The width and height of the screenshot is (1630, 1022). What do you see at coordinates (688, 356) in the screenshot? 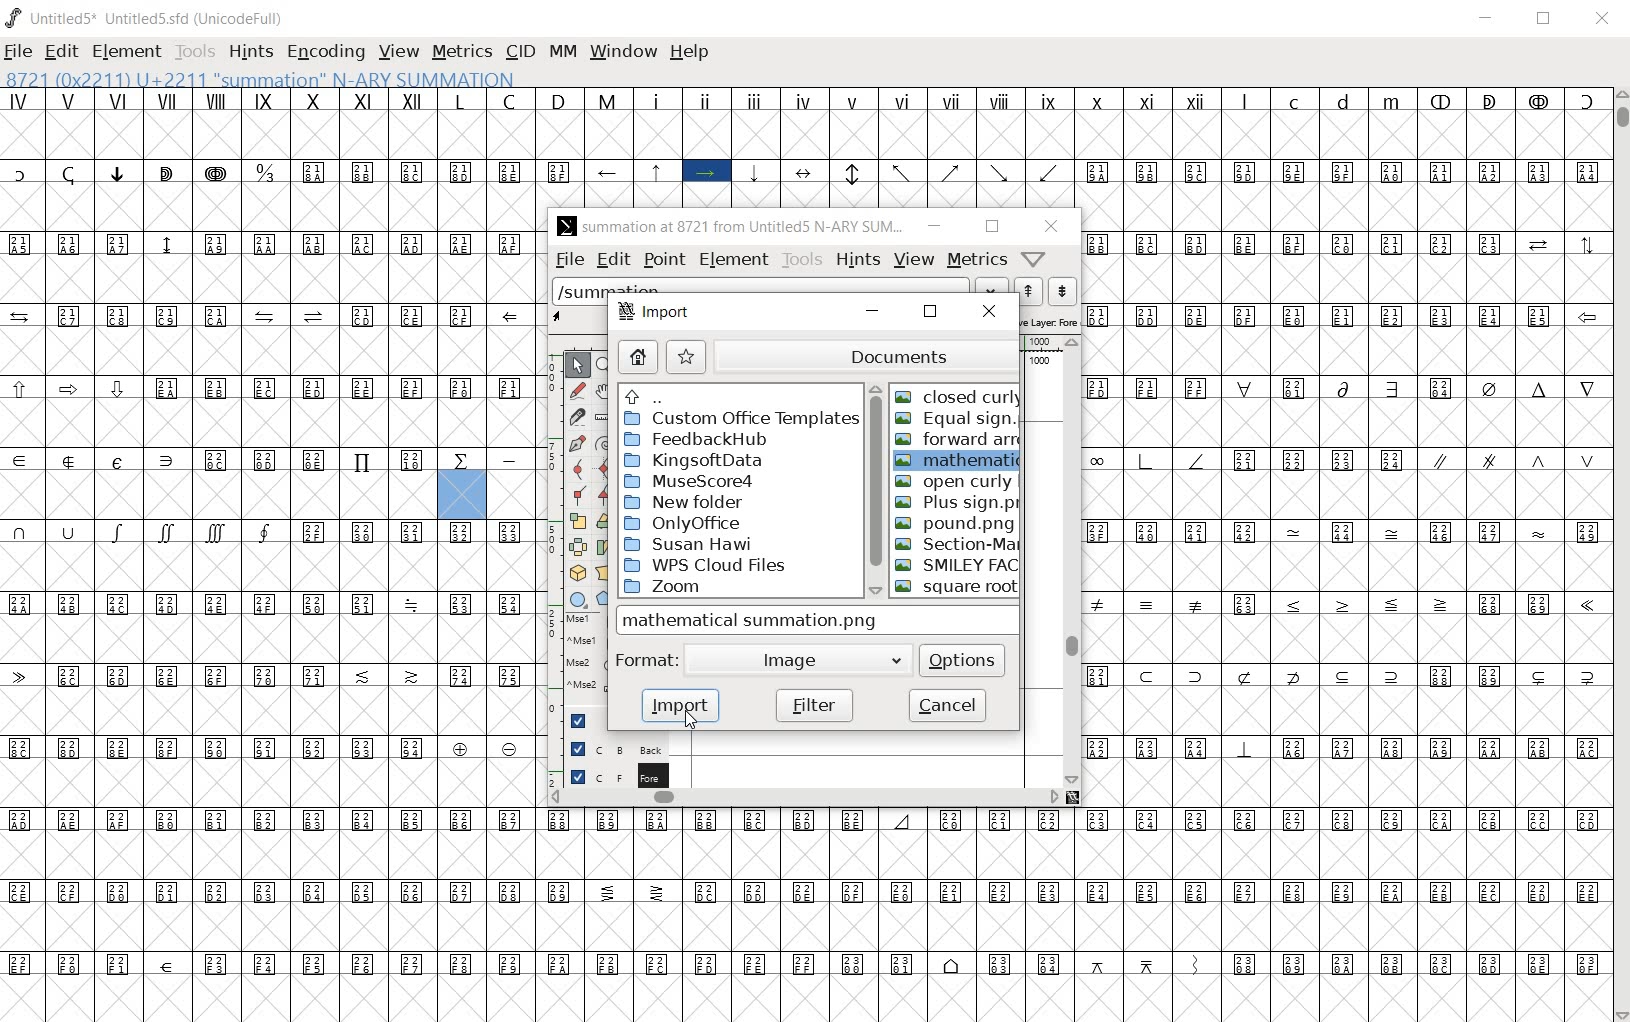
I see `star` at bounding box center [688, 356].